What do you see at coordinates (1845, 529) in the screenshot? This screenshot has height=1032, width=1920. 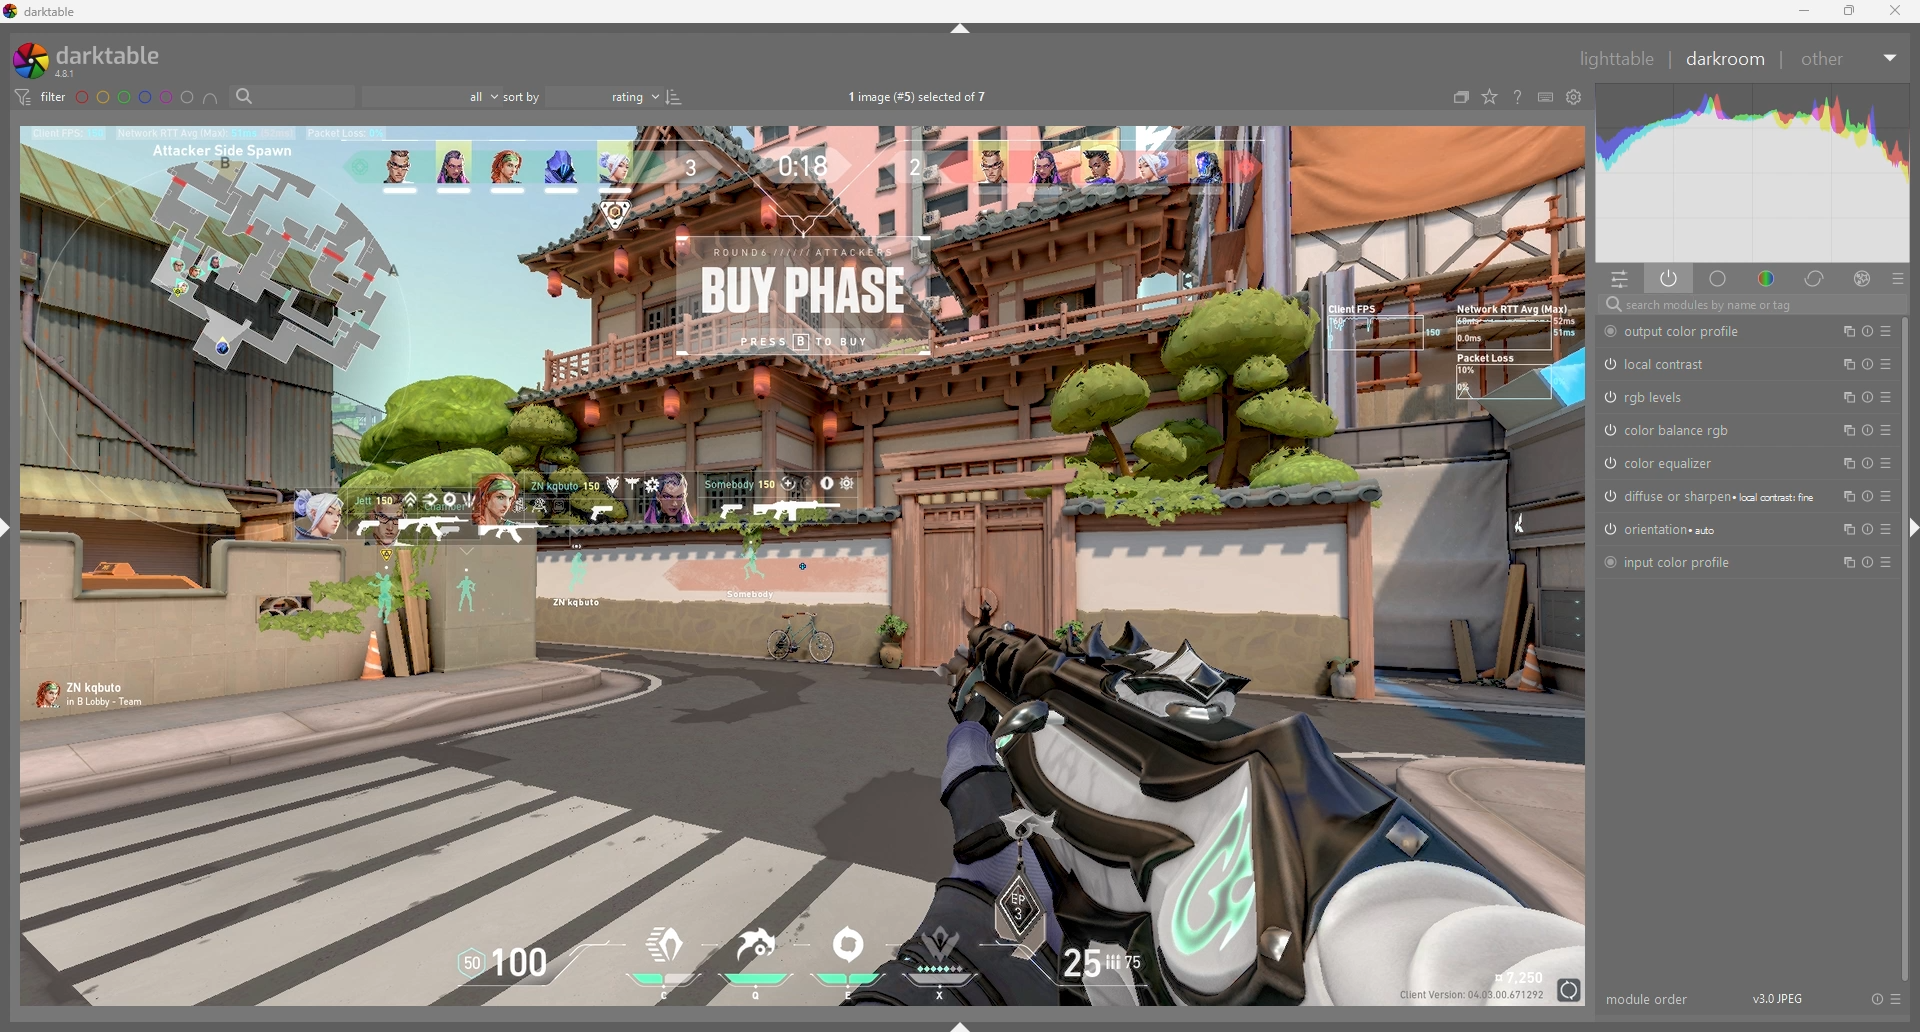 I see `multiple instances actions` at bounding box center [1845, 529].